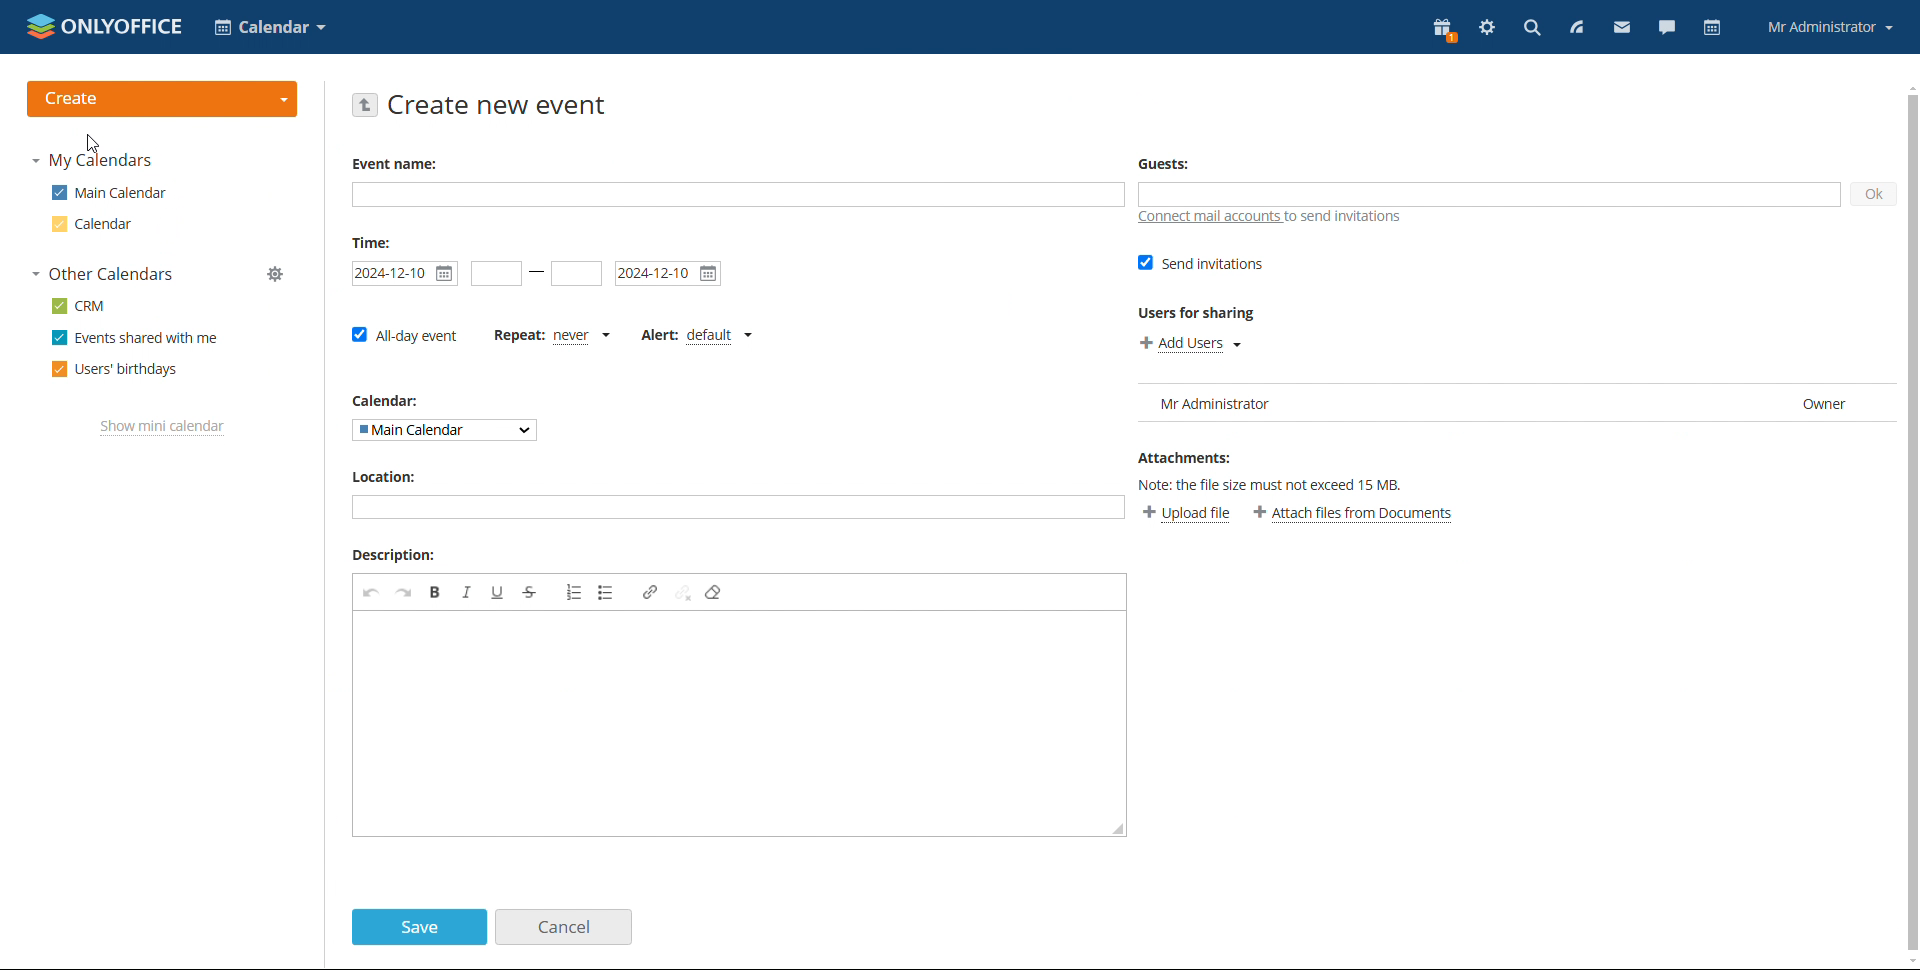 Image resolution: width=1920 pixels, height=970 pixels. Describe the element at coordinates (435, 592) in the screenshot. I see `bold` at that location.